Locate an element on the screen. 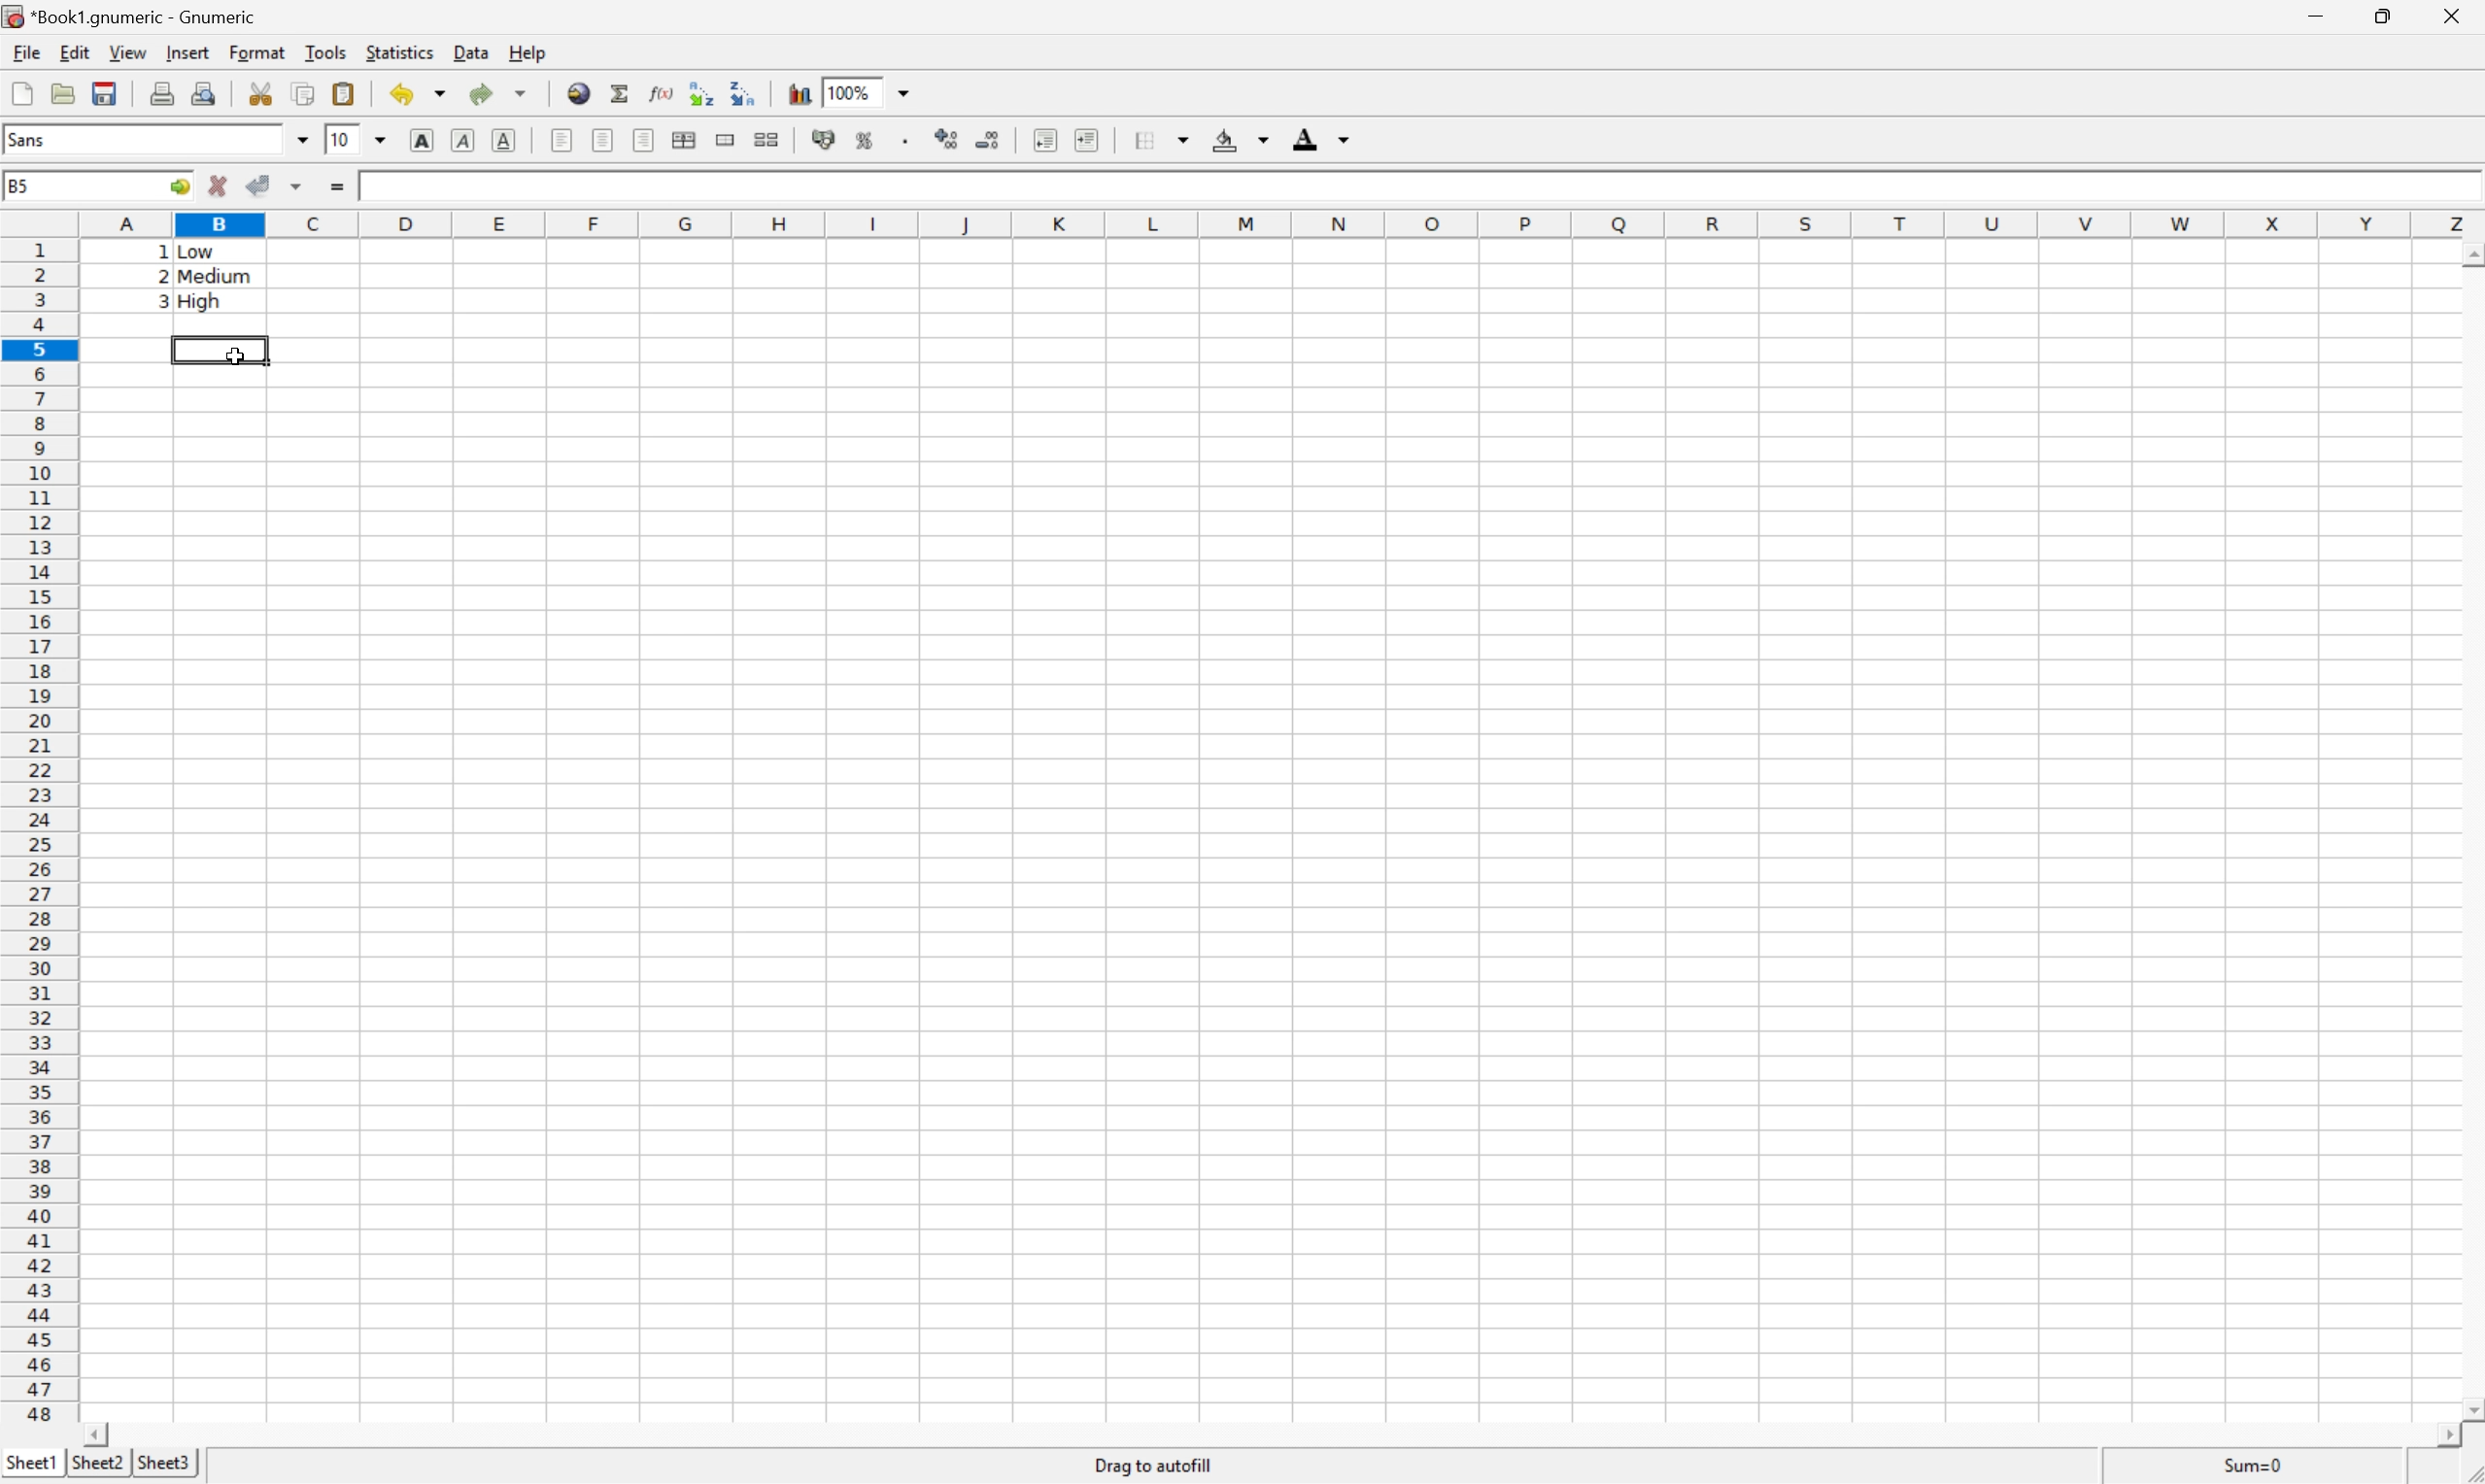 The width and height of the screenshot is (2485, 1484). Cursor is located at coordinates (241, 352).